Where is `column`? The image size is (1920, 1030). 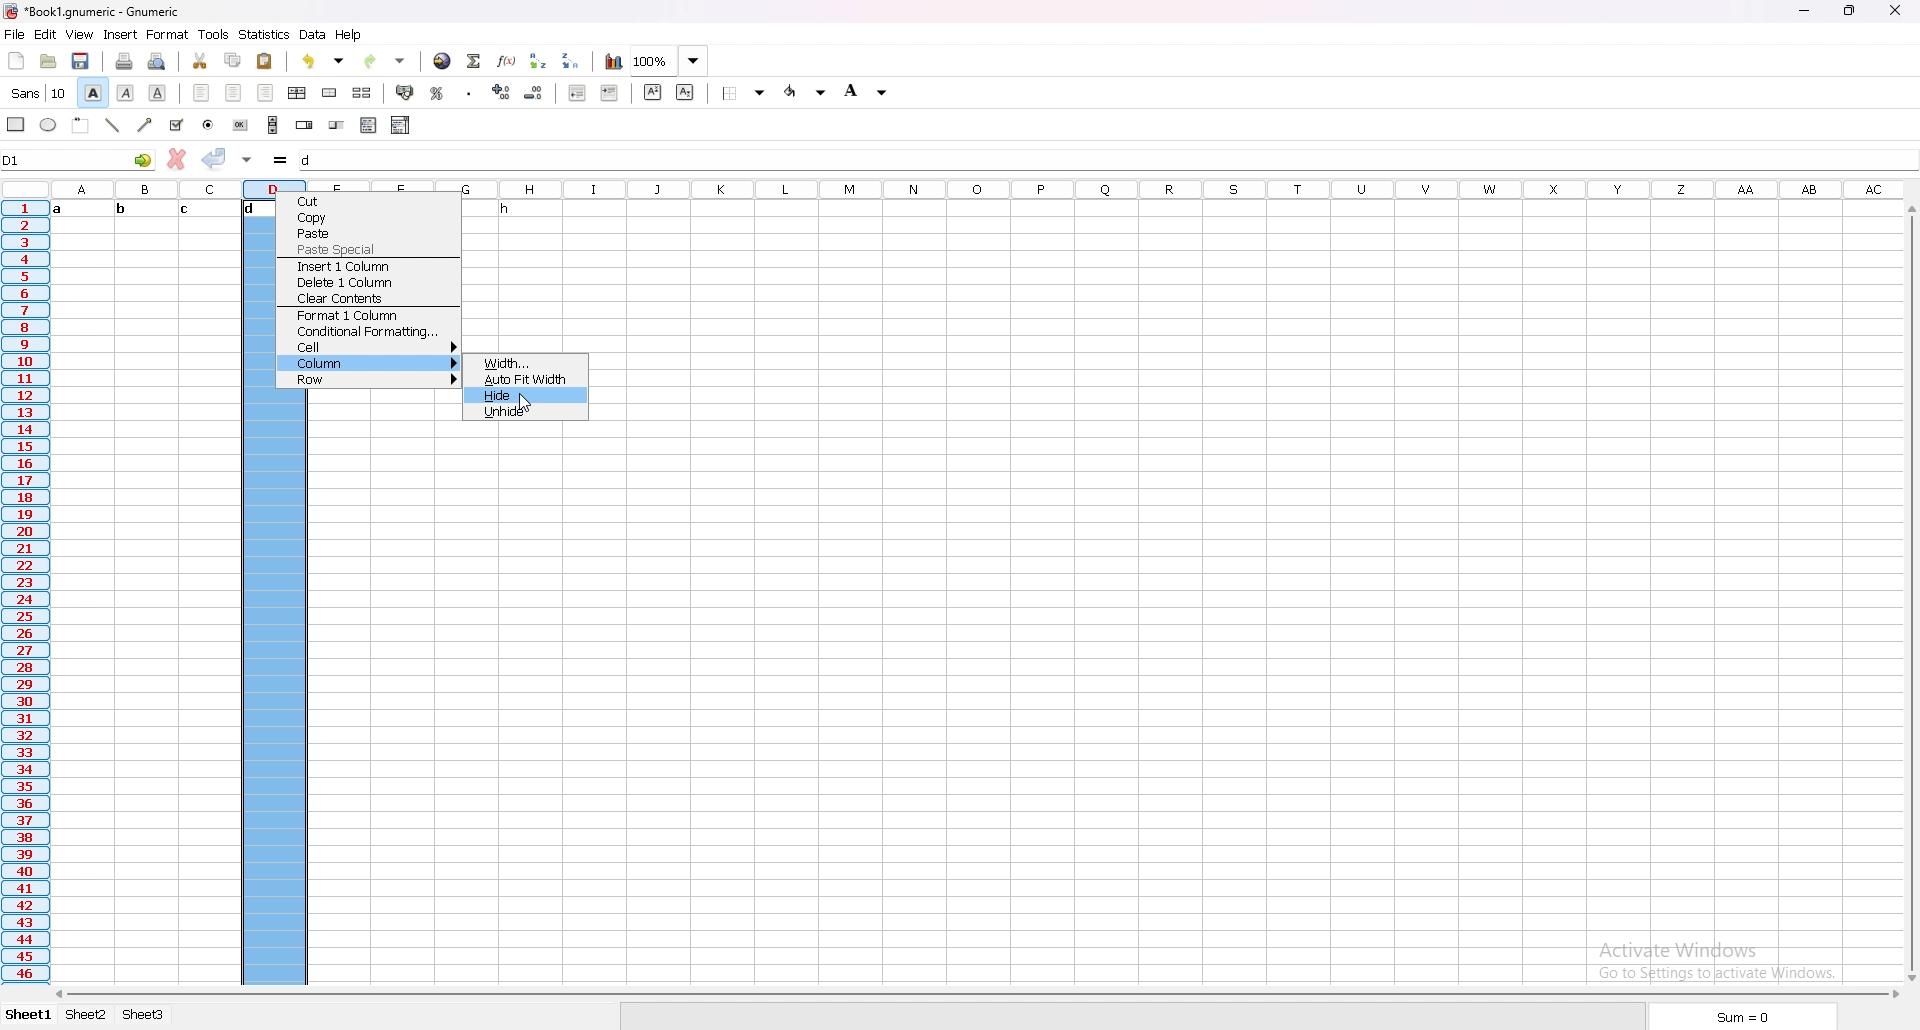 column is located at coordinates (367, 363).